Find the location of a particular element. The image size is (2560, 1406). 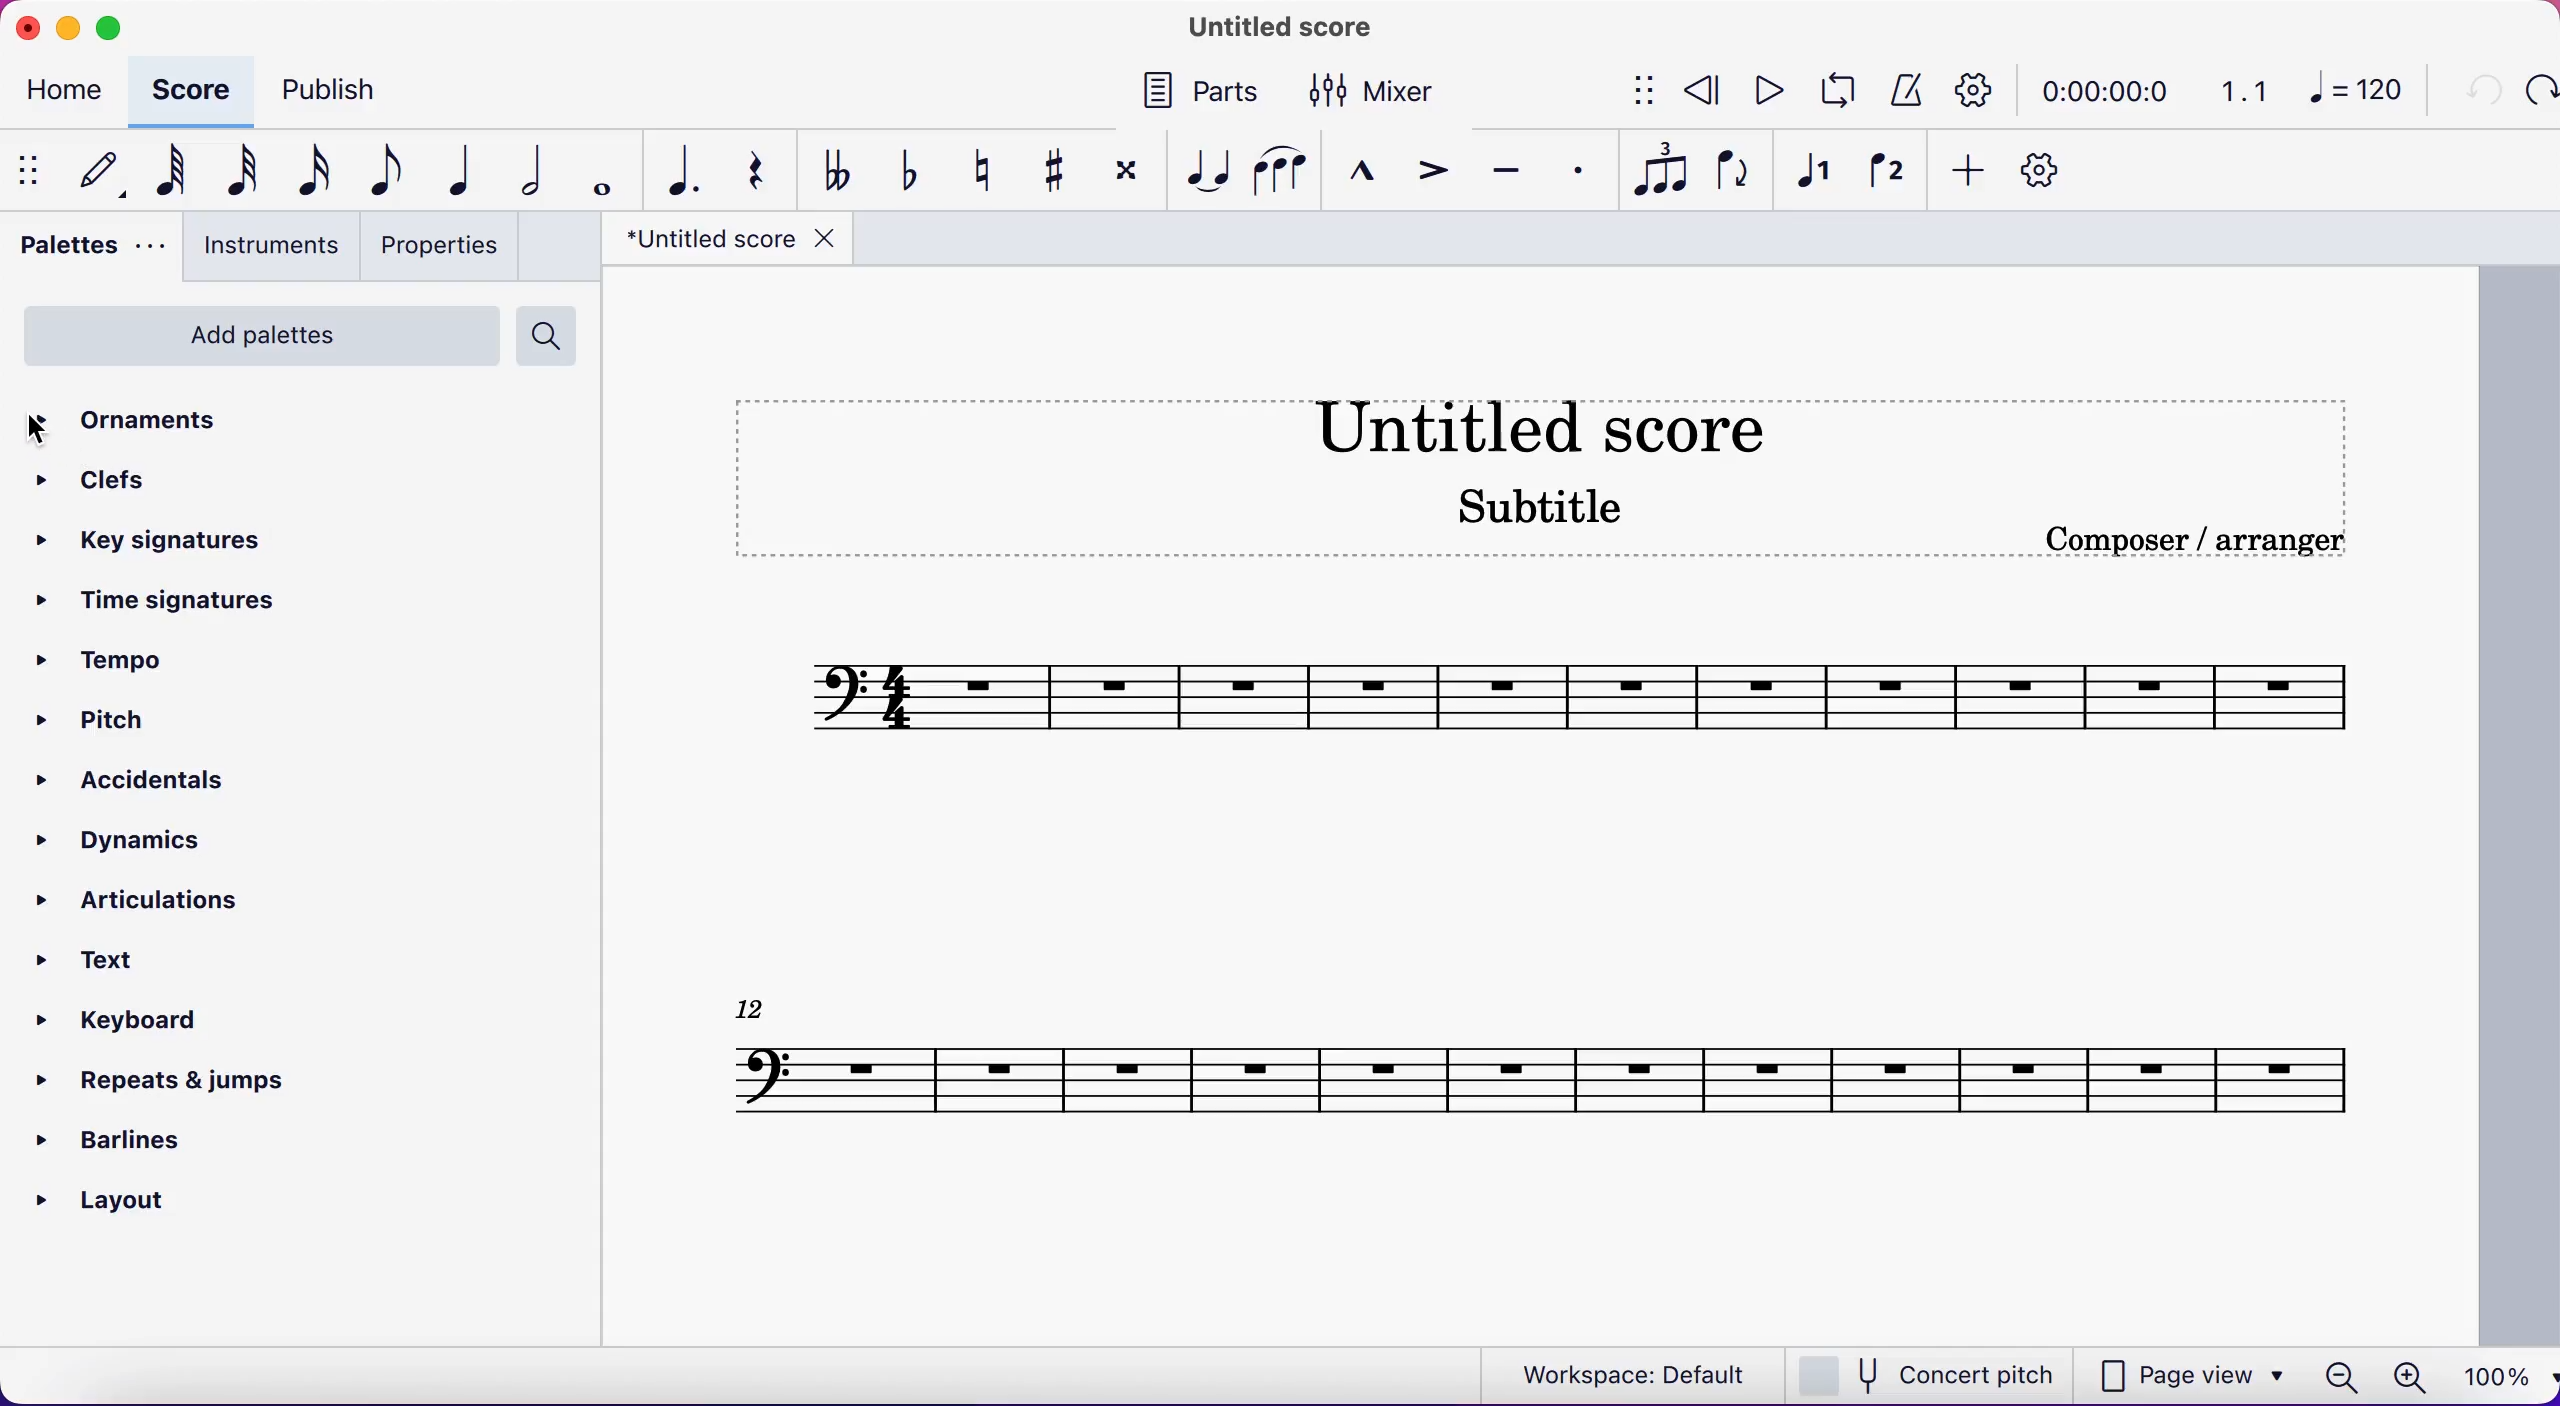

16th note is located at coordinates (309, 174).